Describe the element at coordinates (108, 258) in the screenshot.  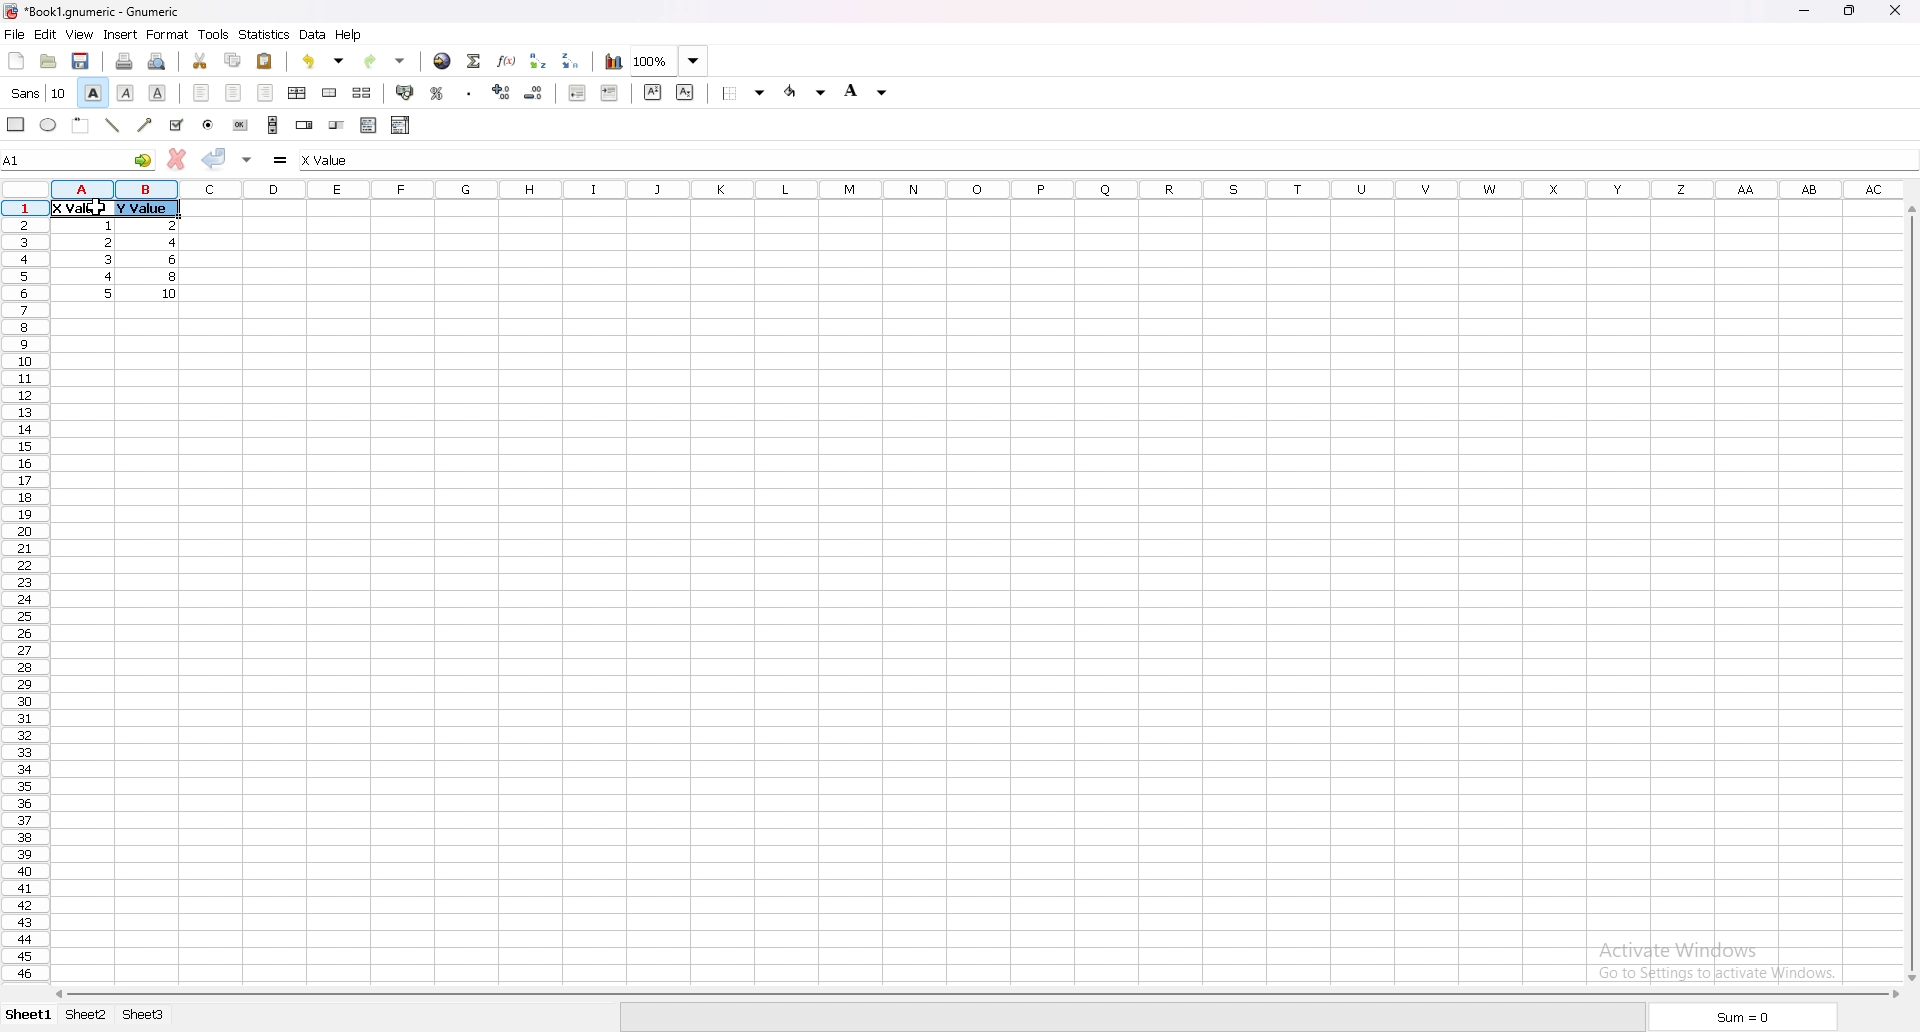
I see `value` at that location.